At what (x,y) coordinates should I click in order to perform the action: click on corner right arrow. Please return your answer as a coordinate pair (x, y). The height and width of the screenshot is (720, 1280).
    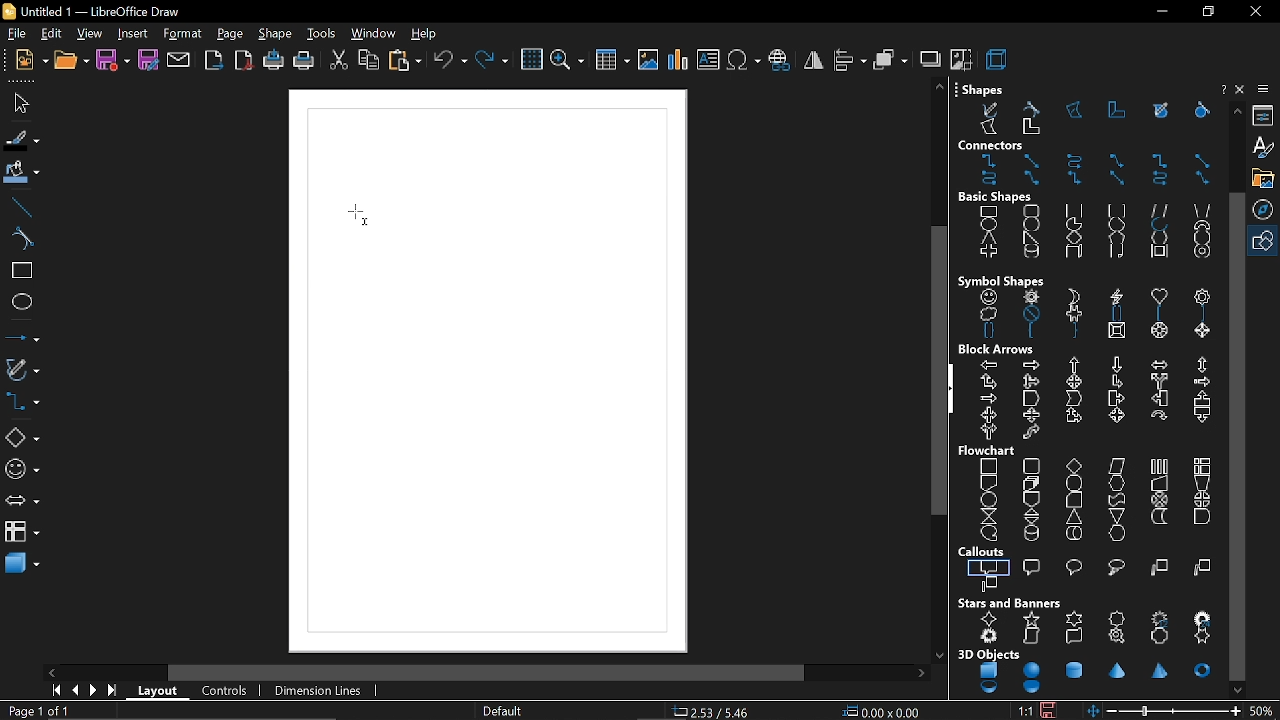
    Looking at the image, I should click on (1117, 382).